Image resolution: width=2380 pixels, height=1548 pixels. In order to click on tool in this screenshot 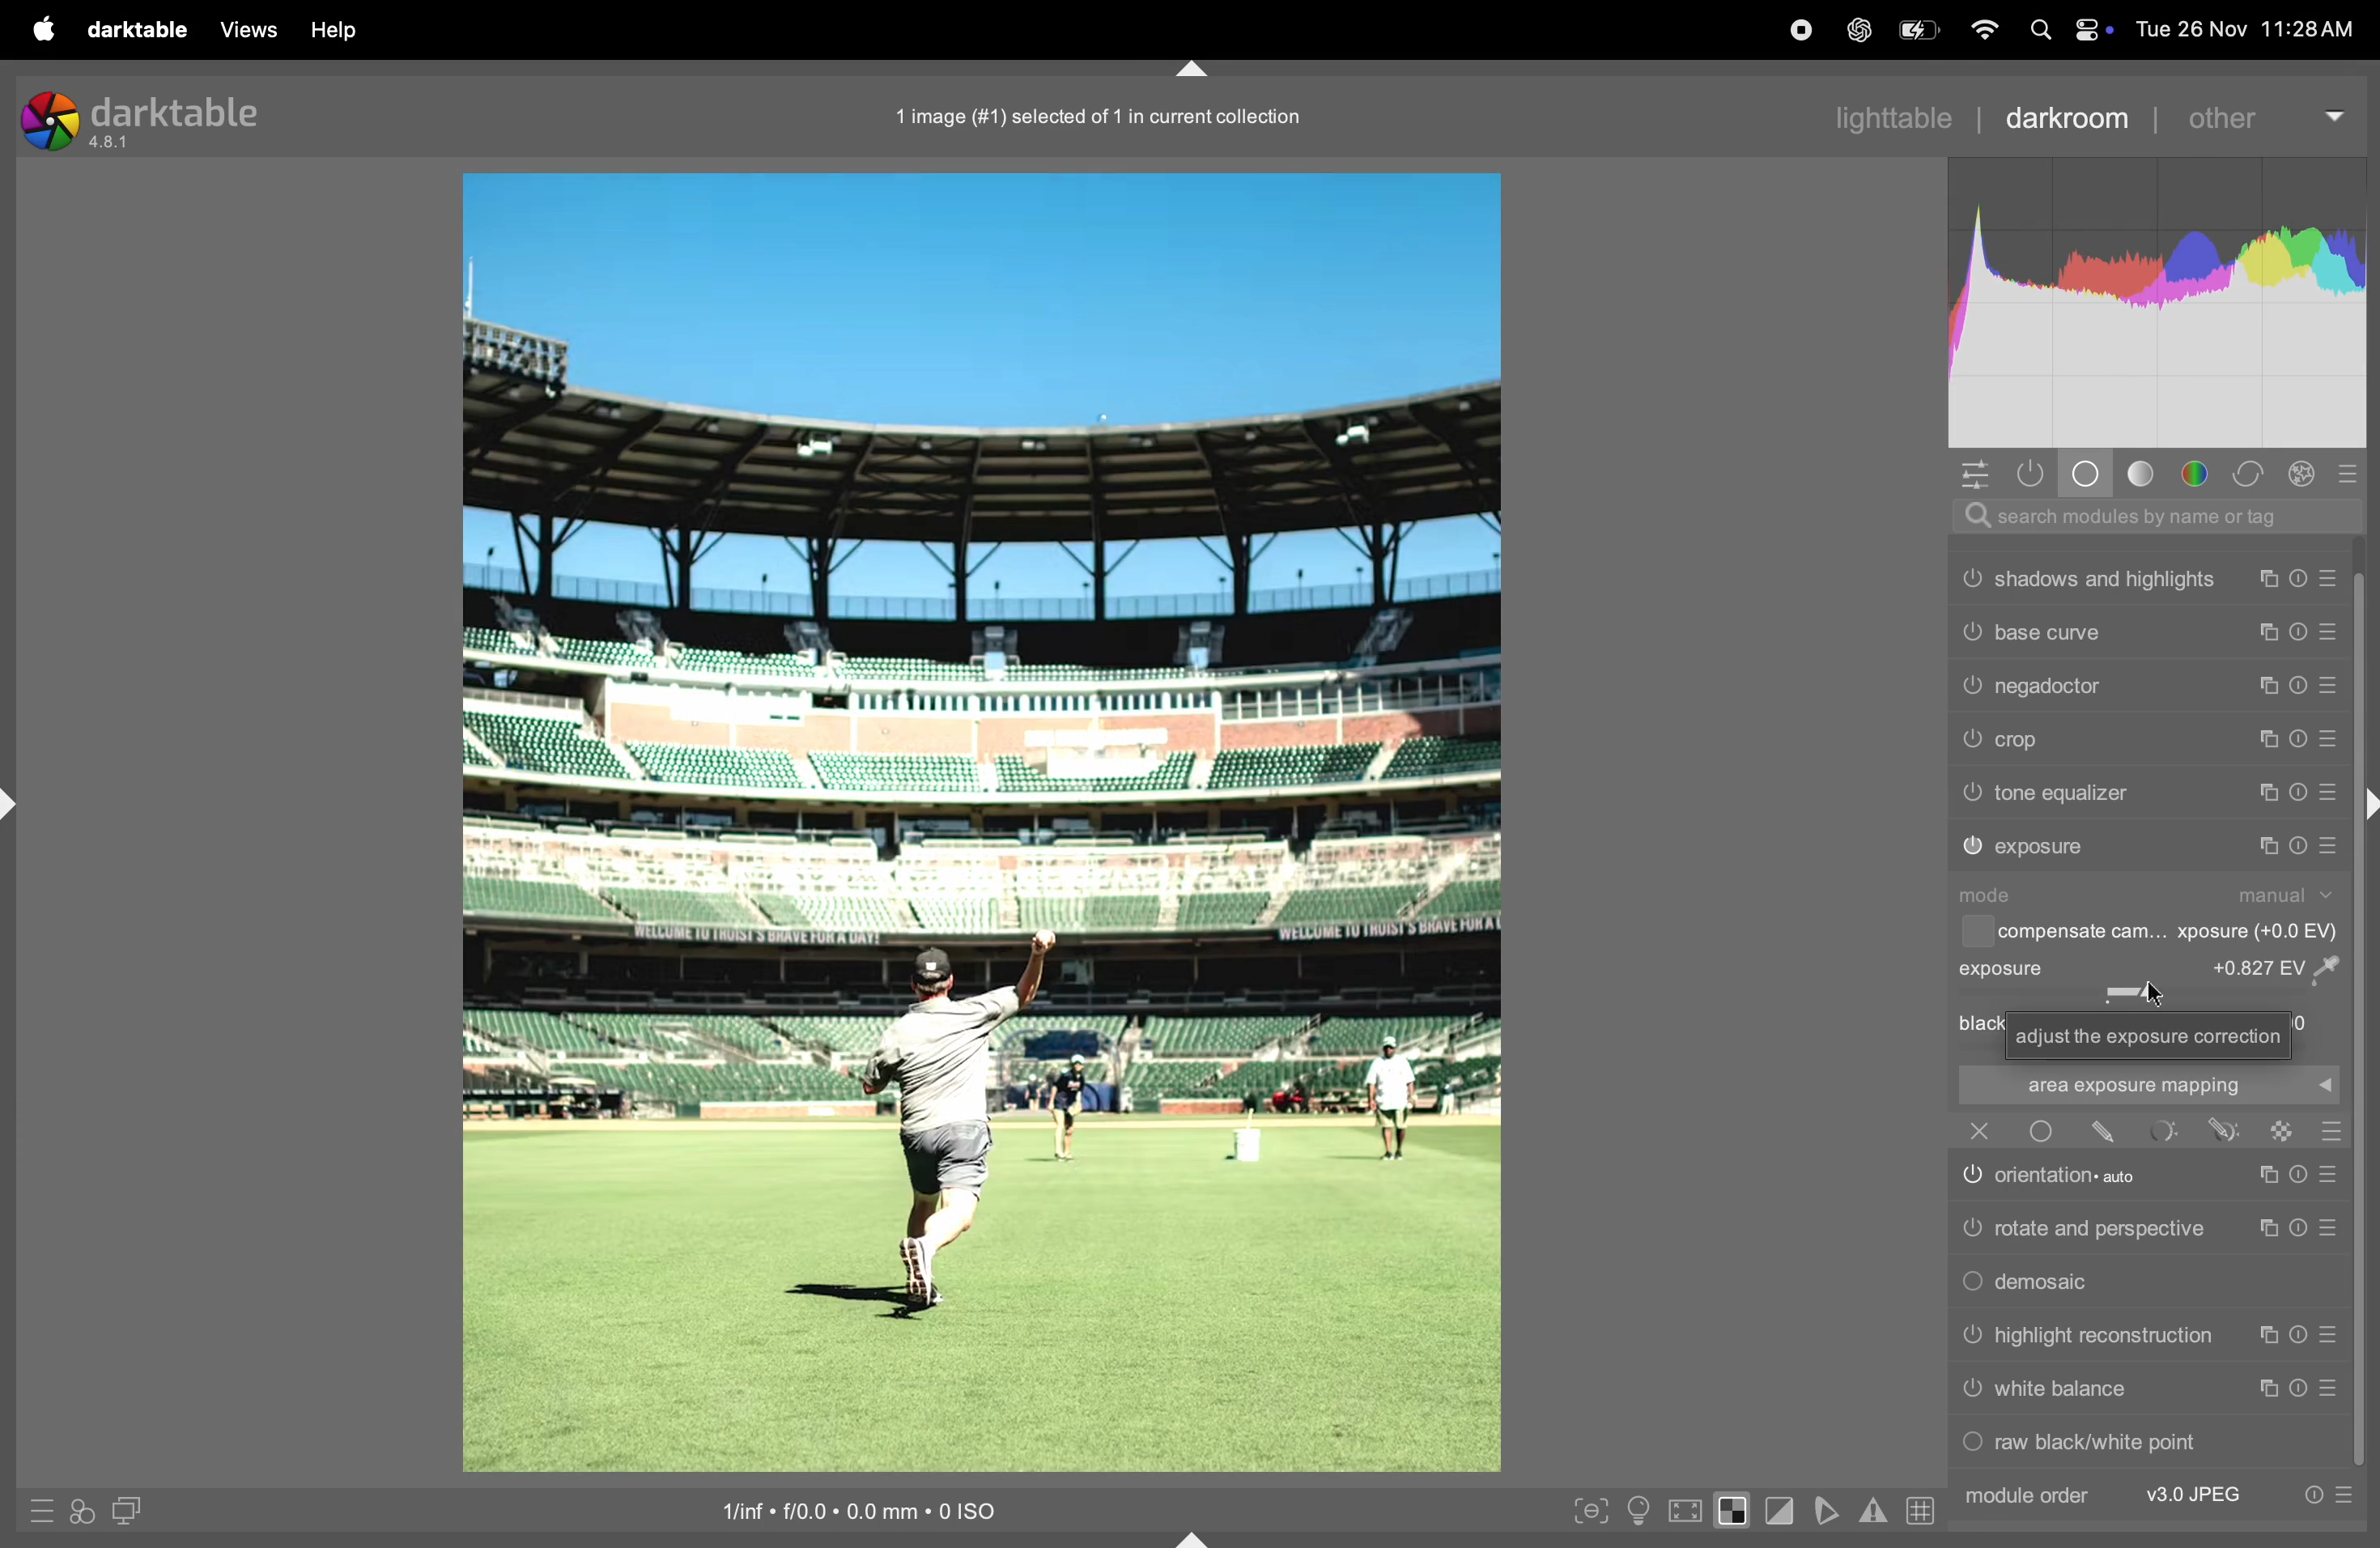, I will do `click(2166, 1130)`.